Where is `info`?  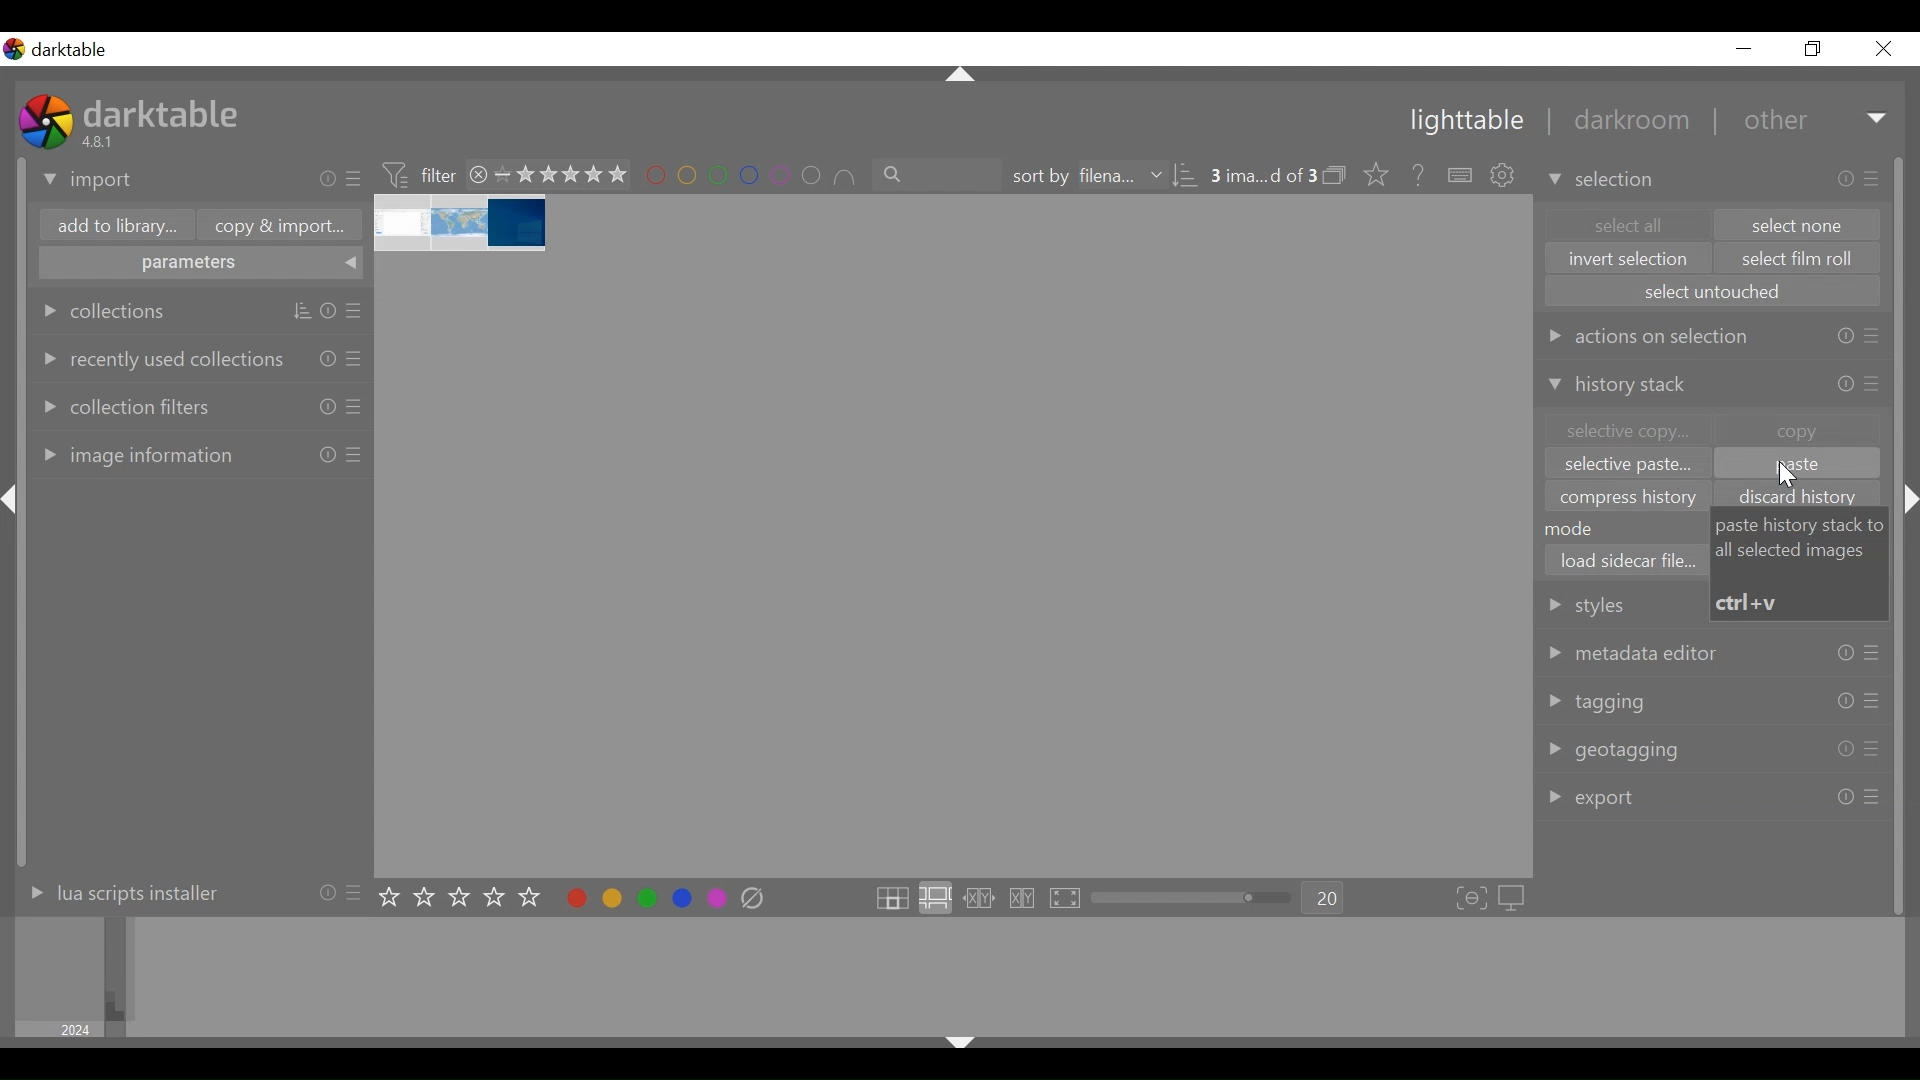
info is located at coordinates (1847, 179).